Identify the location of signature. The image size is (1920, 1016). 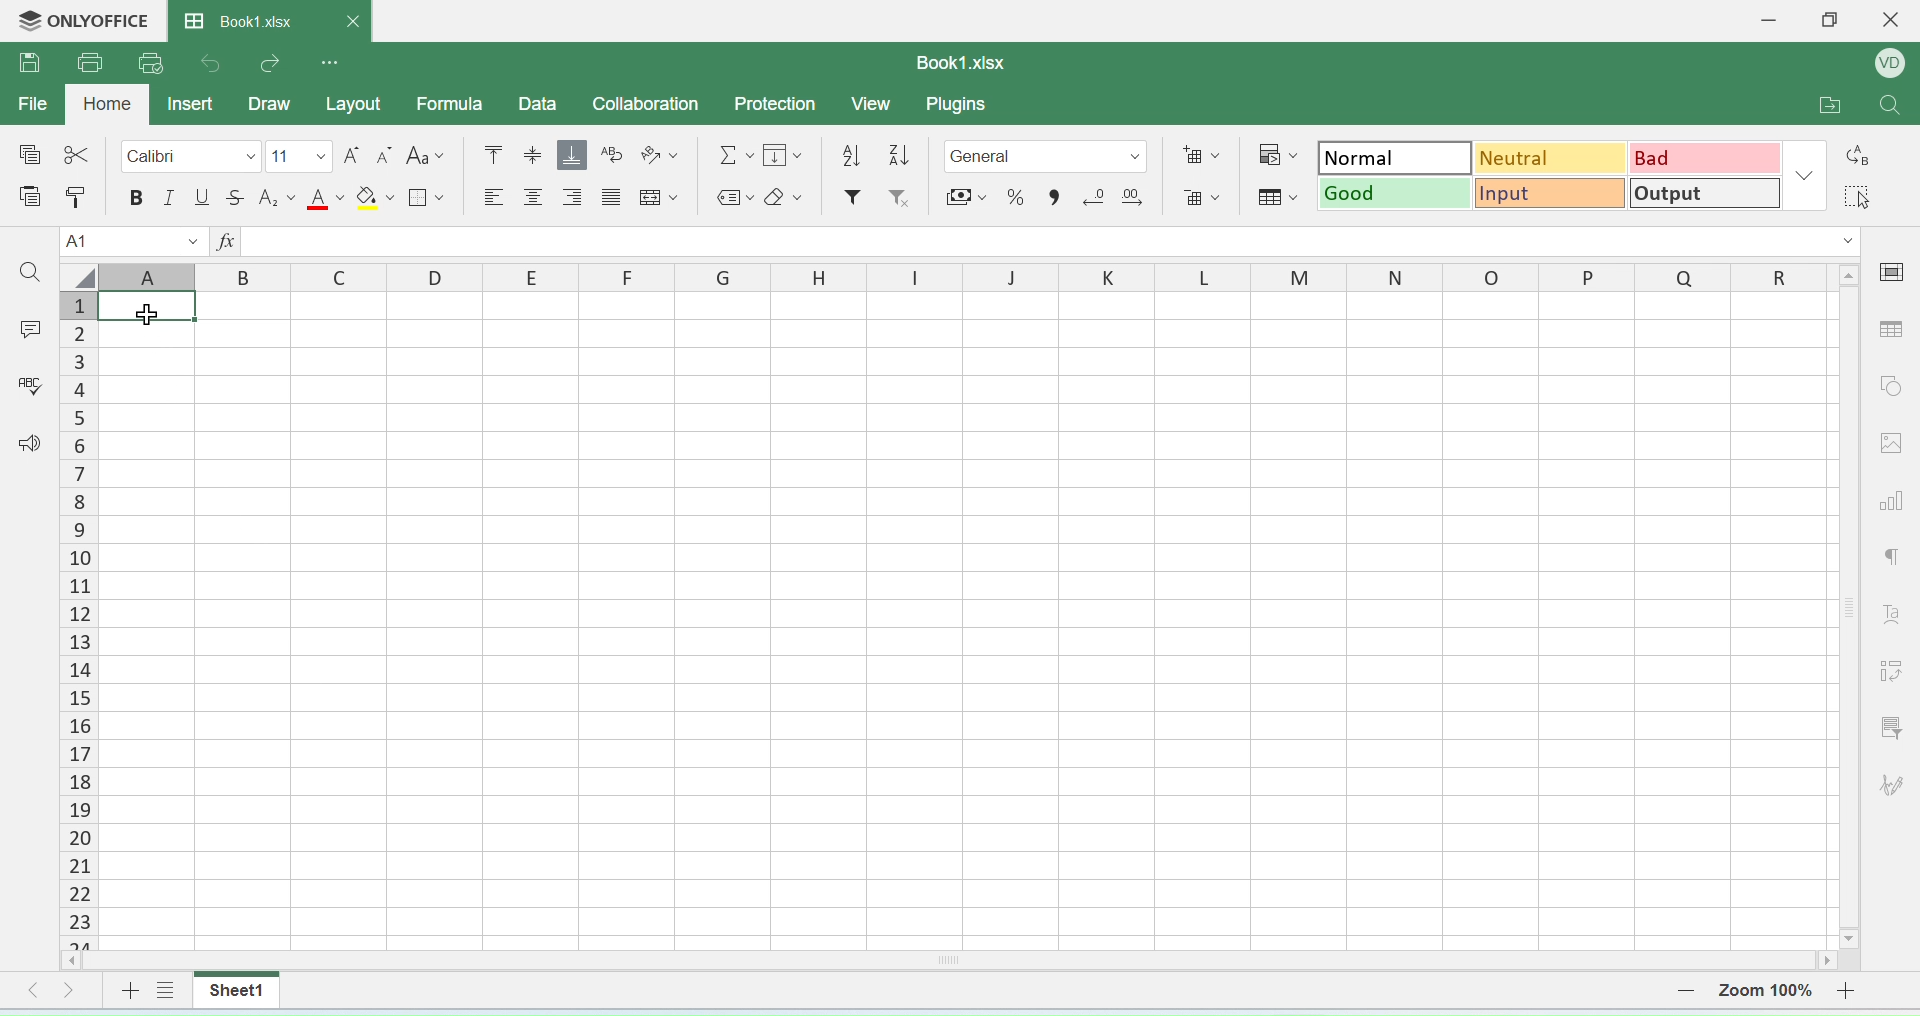
(1895, 789).